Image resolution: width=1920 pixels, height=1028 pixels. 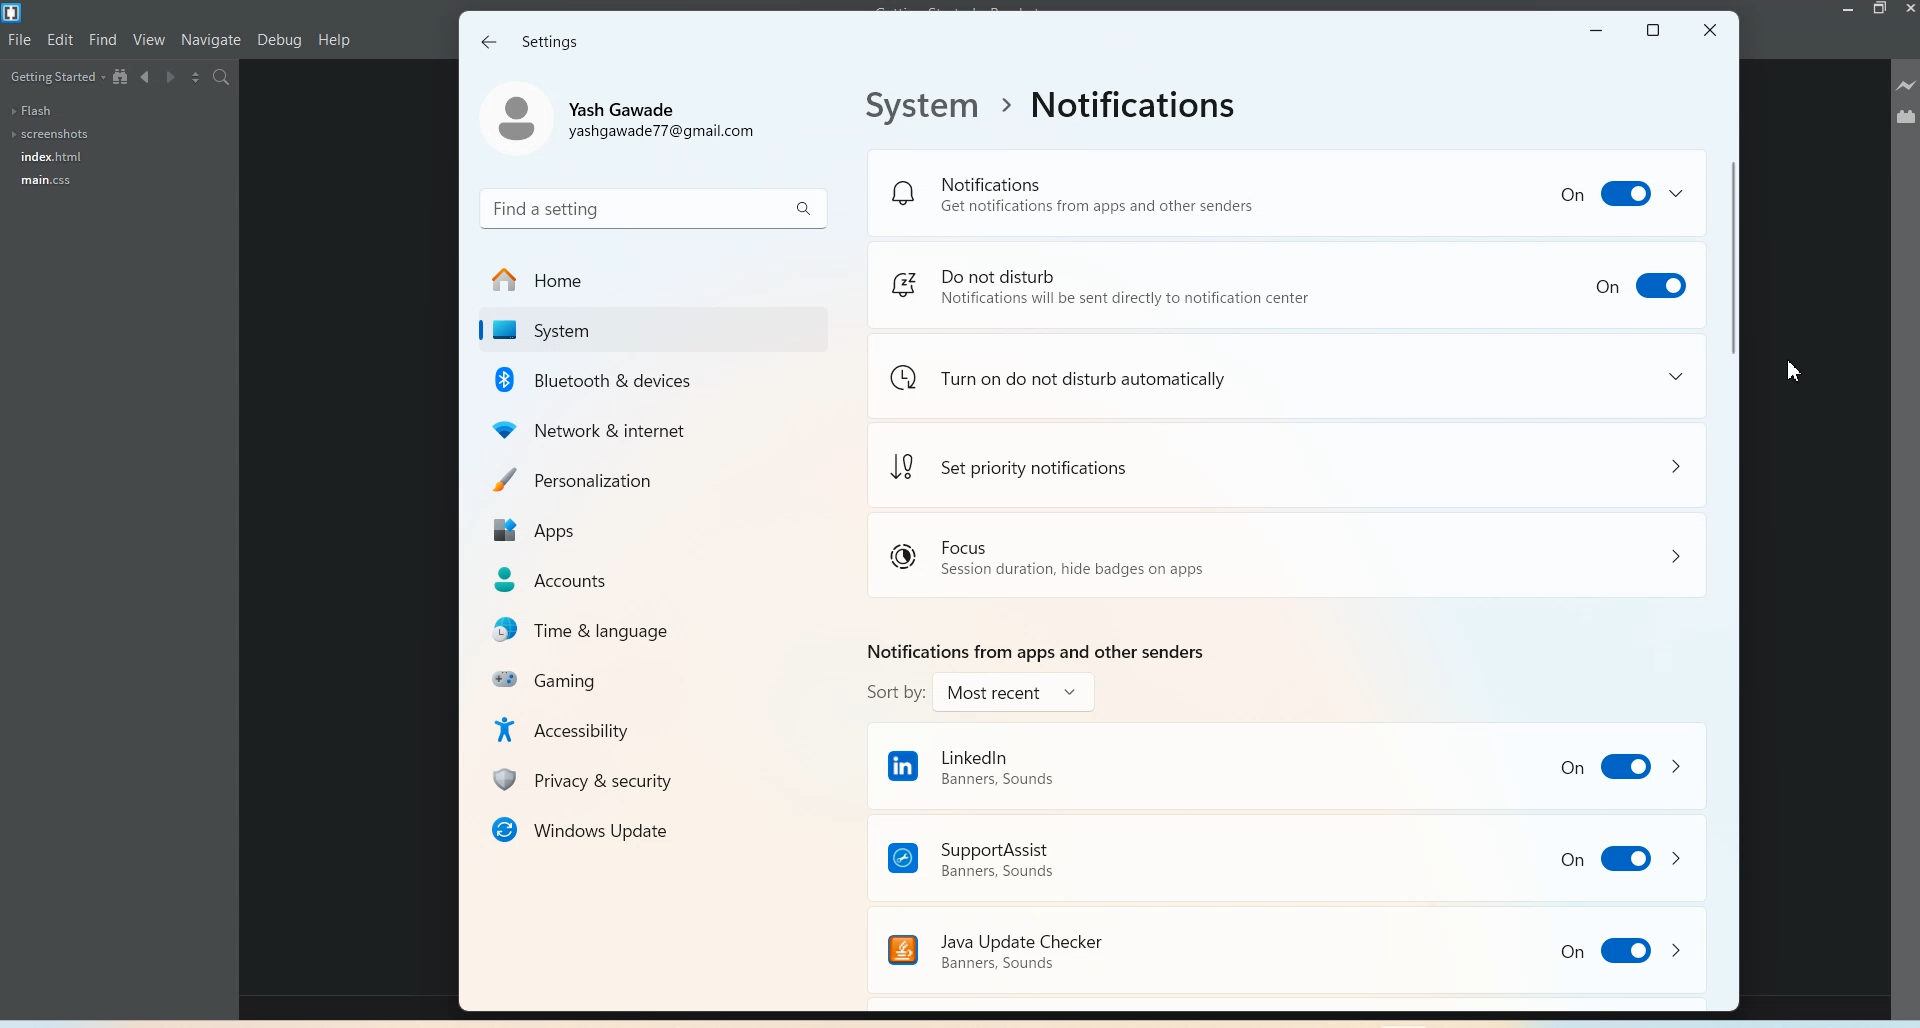 I want to click on Toggle Enable, so click(x=1643, y=285).